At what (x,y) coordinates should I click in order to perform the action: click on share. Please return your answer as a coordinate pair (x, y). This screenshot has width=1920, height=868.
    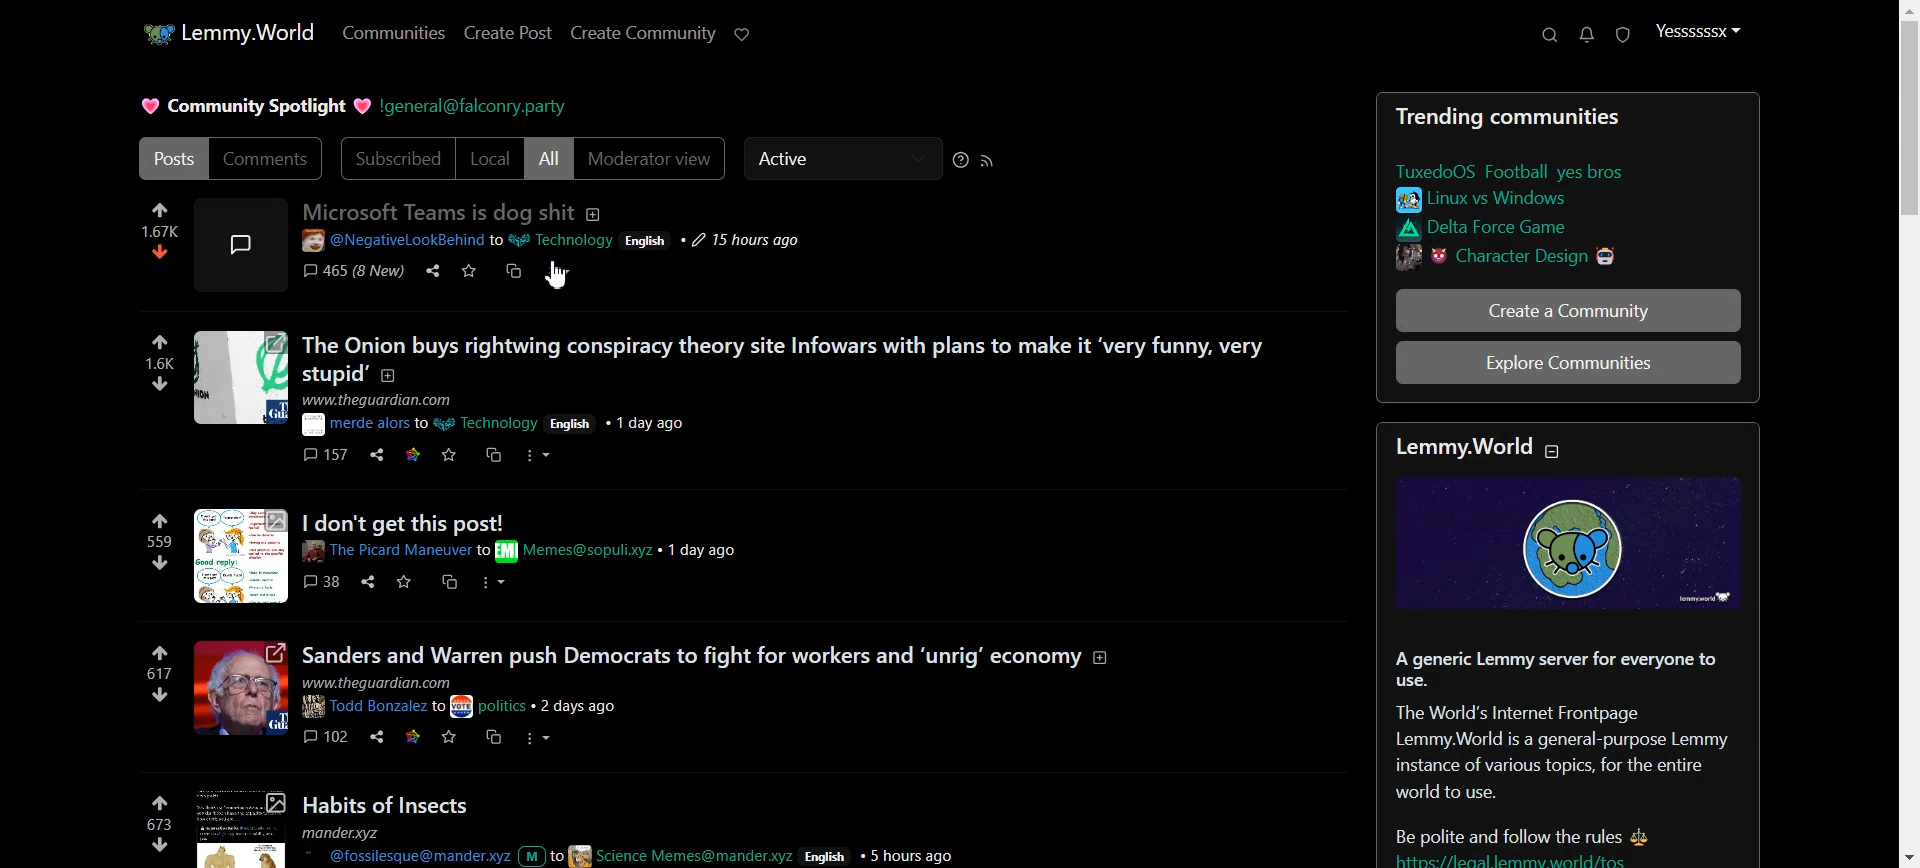
    Looking at the image, I should click on (377, 457).